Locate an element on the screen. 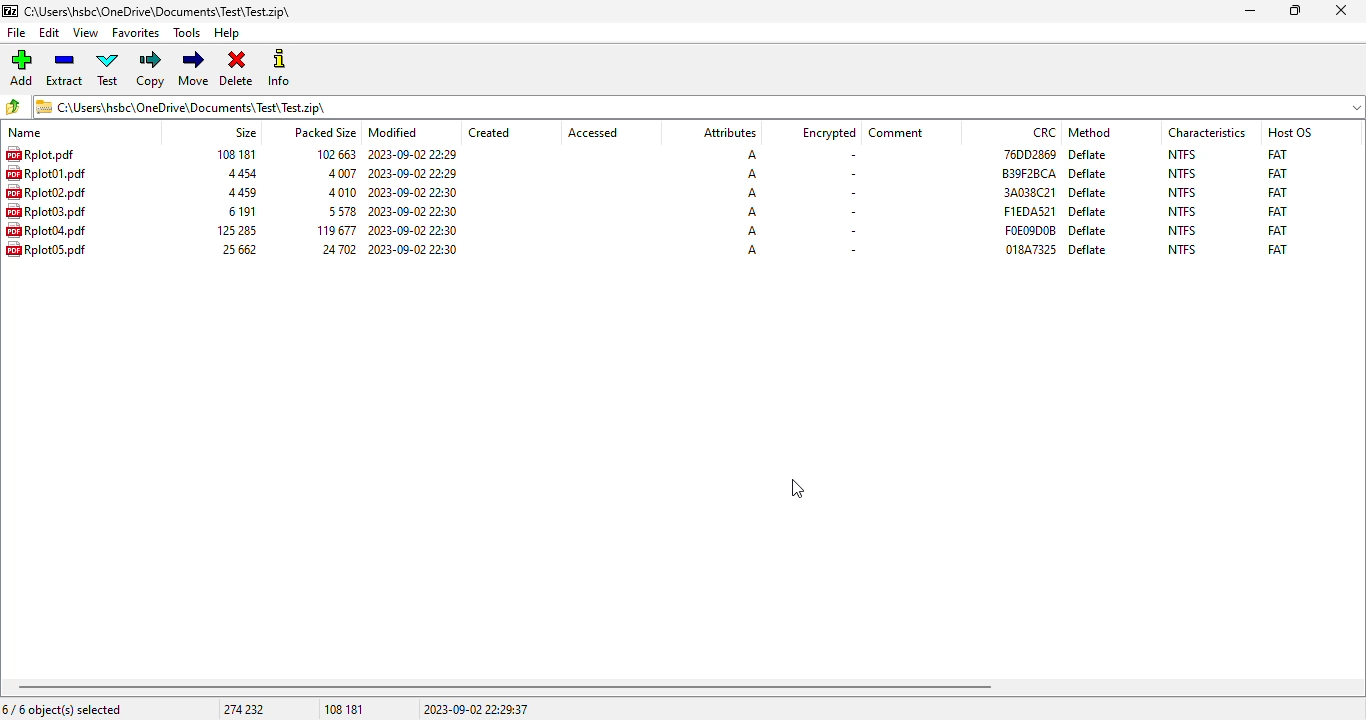  modified date & time is located at coordinates (413, 248).